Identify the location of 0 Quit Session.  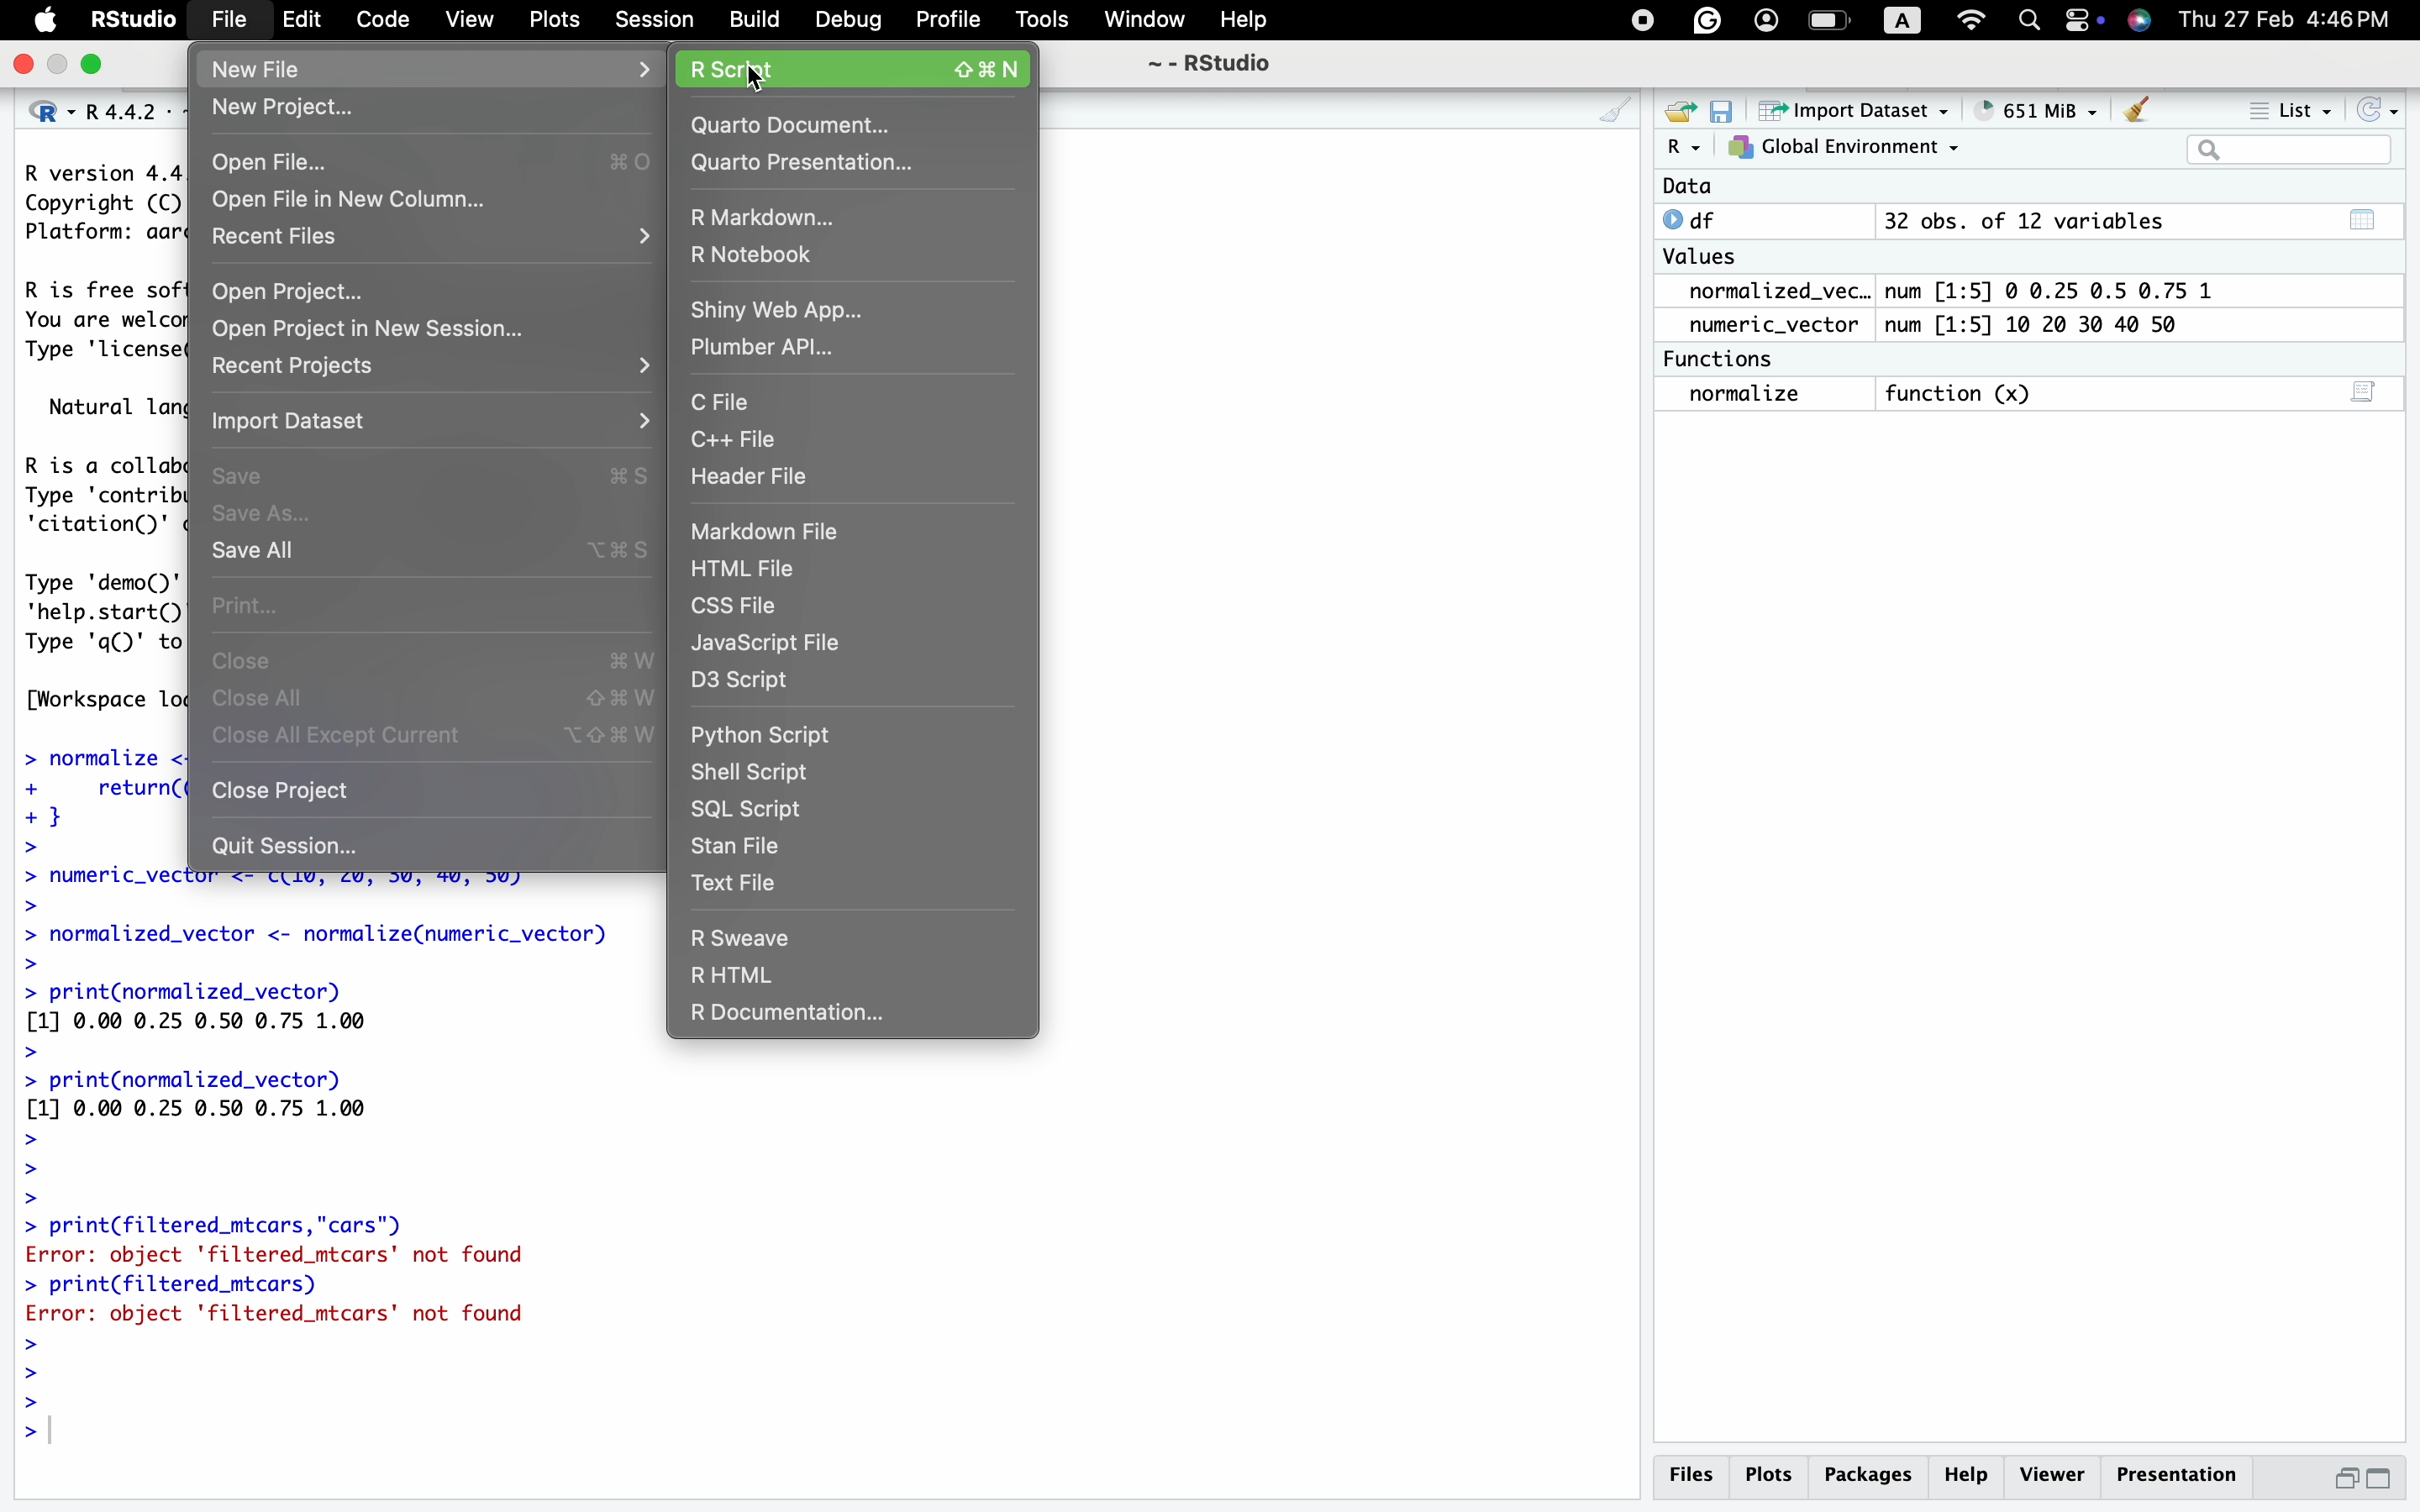
(309, 845).